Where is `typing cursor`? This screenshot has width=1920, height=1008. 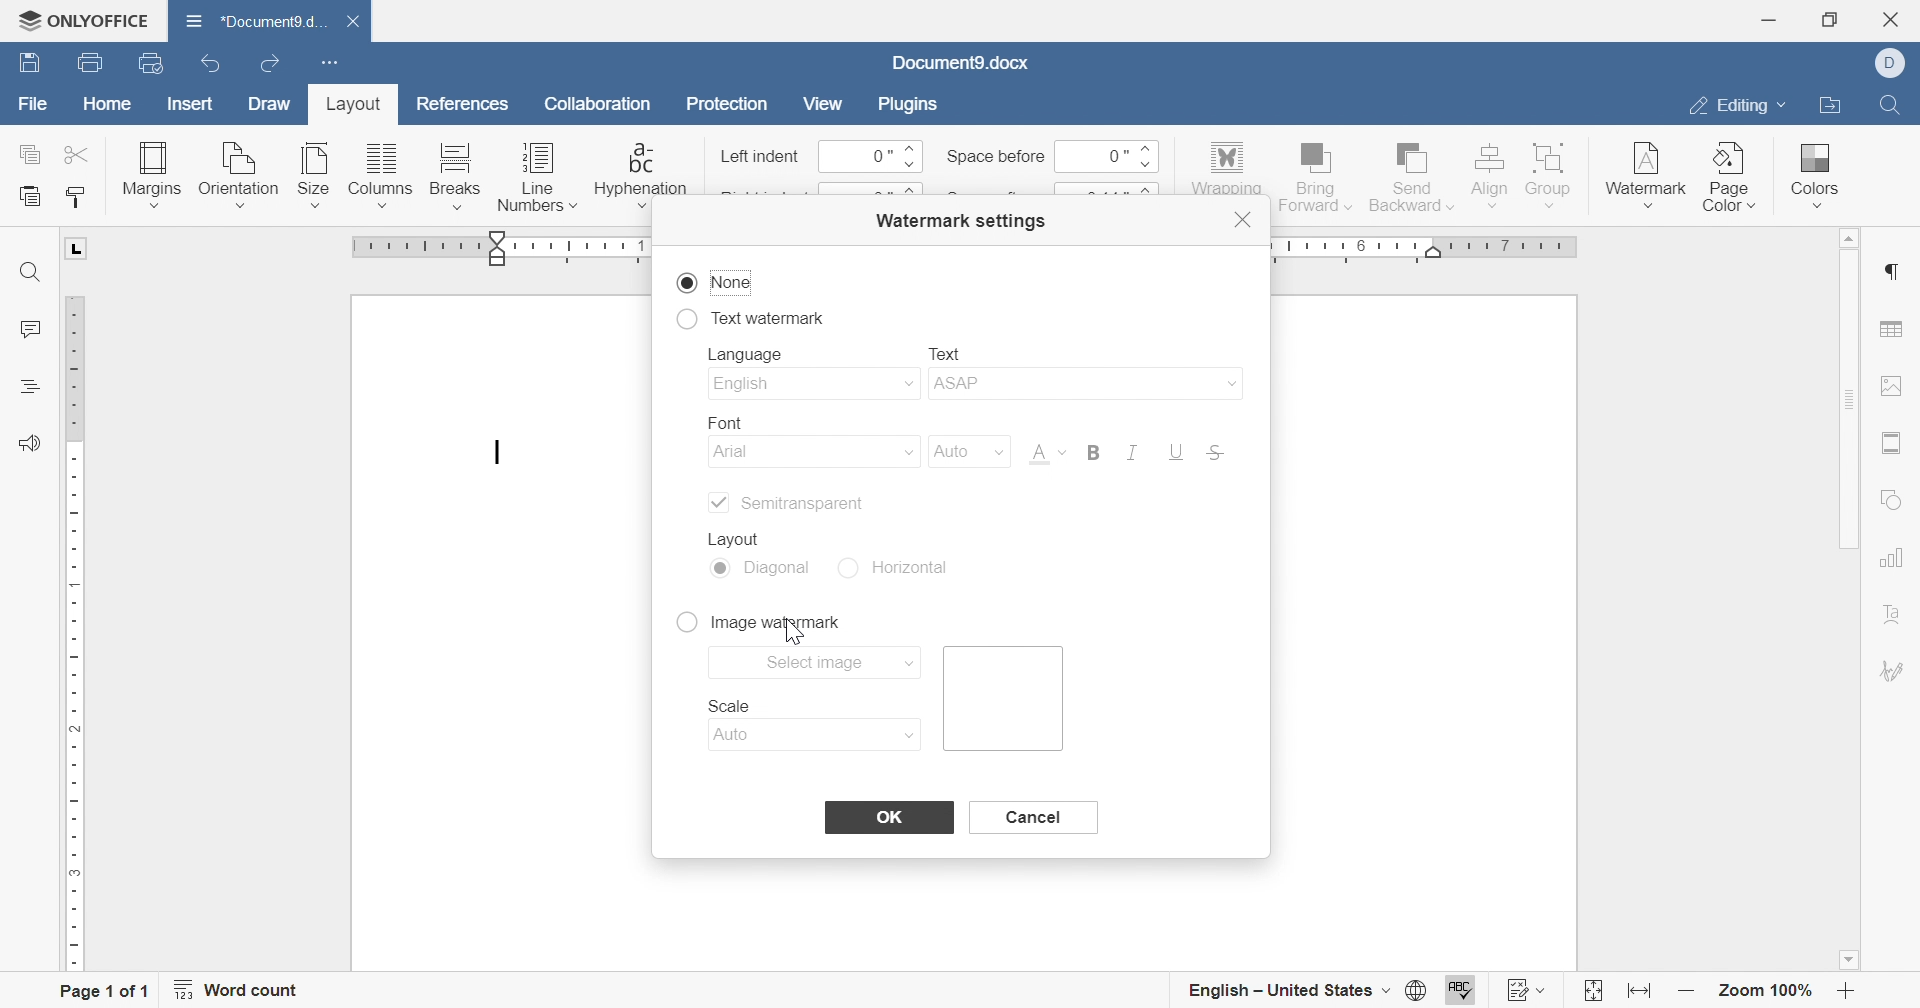
typing cursor is located at coordinates (498, 454).